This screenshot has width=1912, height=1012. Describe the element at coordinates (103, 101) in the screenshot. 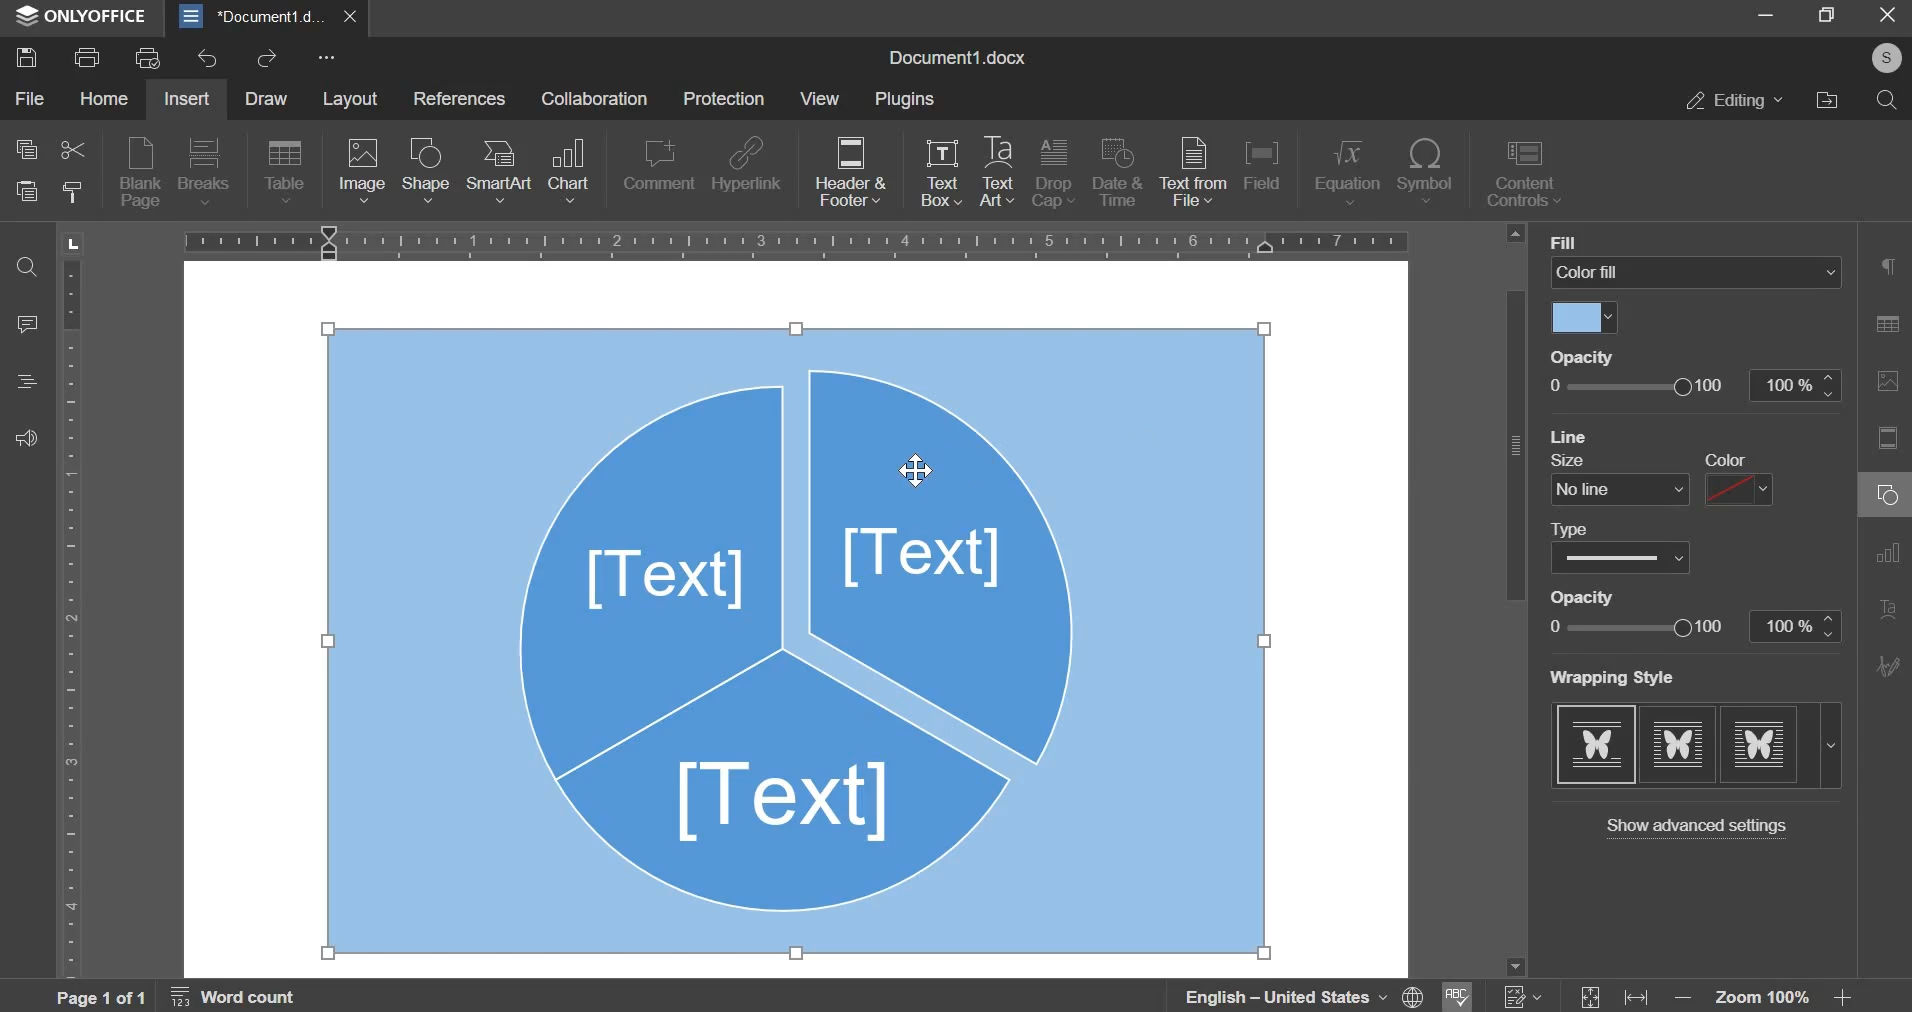

I see `home` at that location.